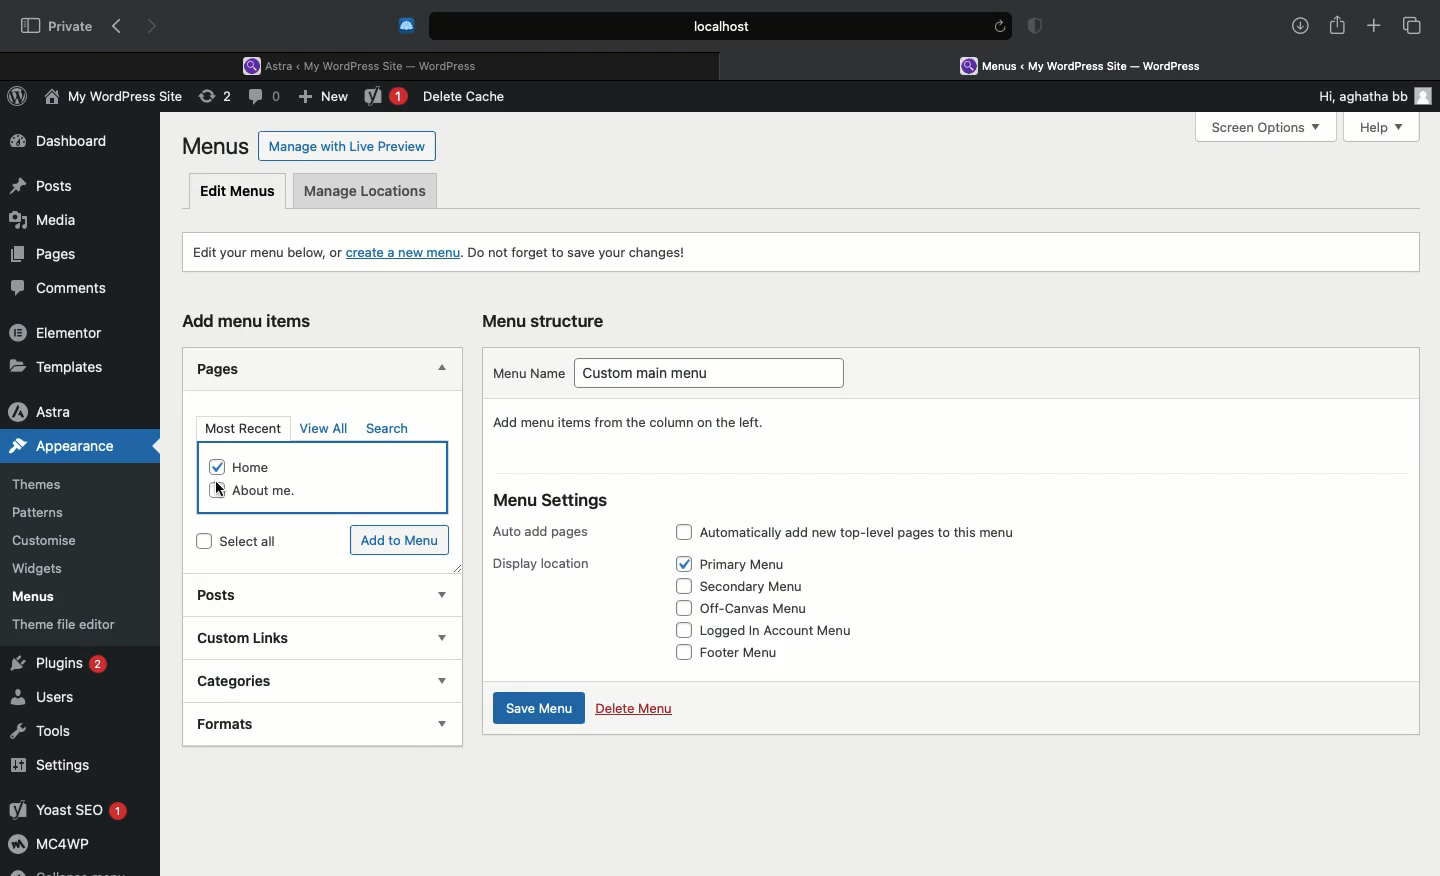 The width and height of the screenshot is (1440, 876). What do you see at coordinates (266, 467) in the screenshot?
I see `Home` at bounding box center [266, 467].